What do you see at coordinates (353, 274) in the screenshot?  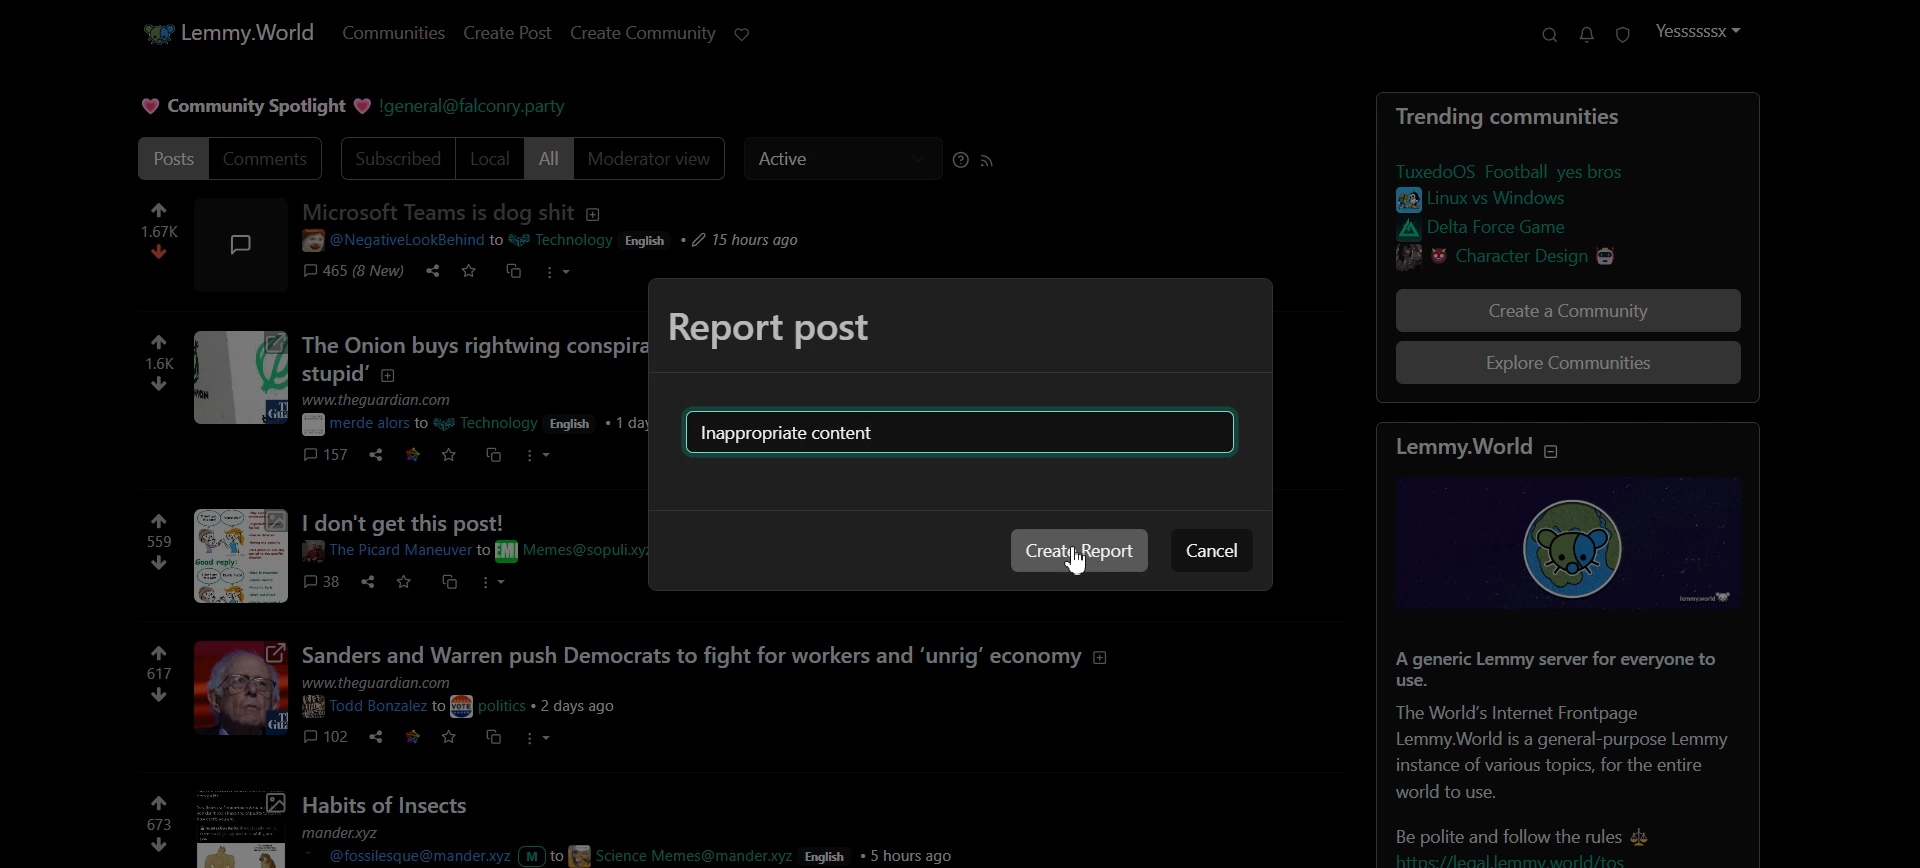 I see `comments` at bounding box center [353, 274].